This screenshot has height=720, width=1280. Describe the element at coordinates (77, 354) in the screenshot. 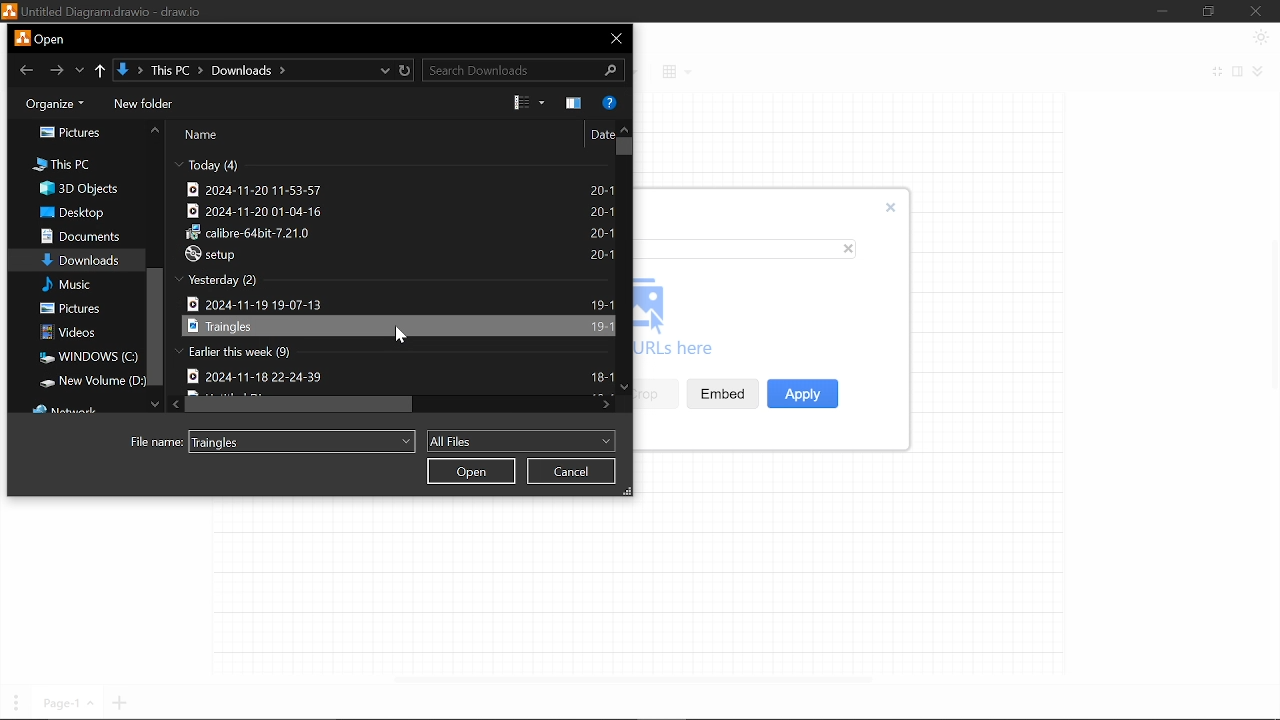

I see `Windows(C:)` at that location.